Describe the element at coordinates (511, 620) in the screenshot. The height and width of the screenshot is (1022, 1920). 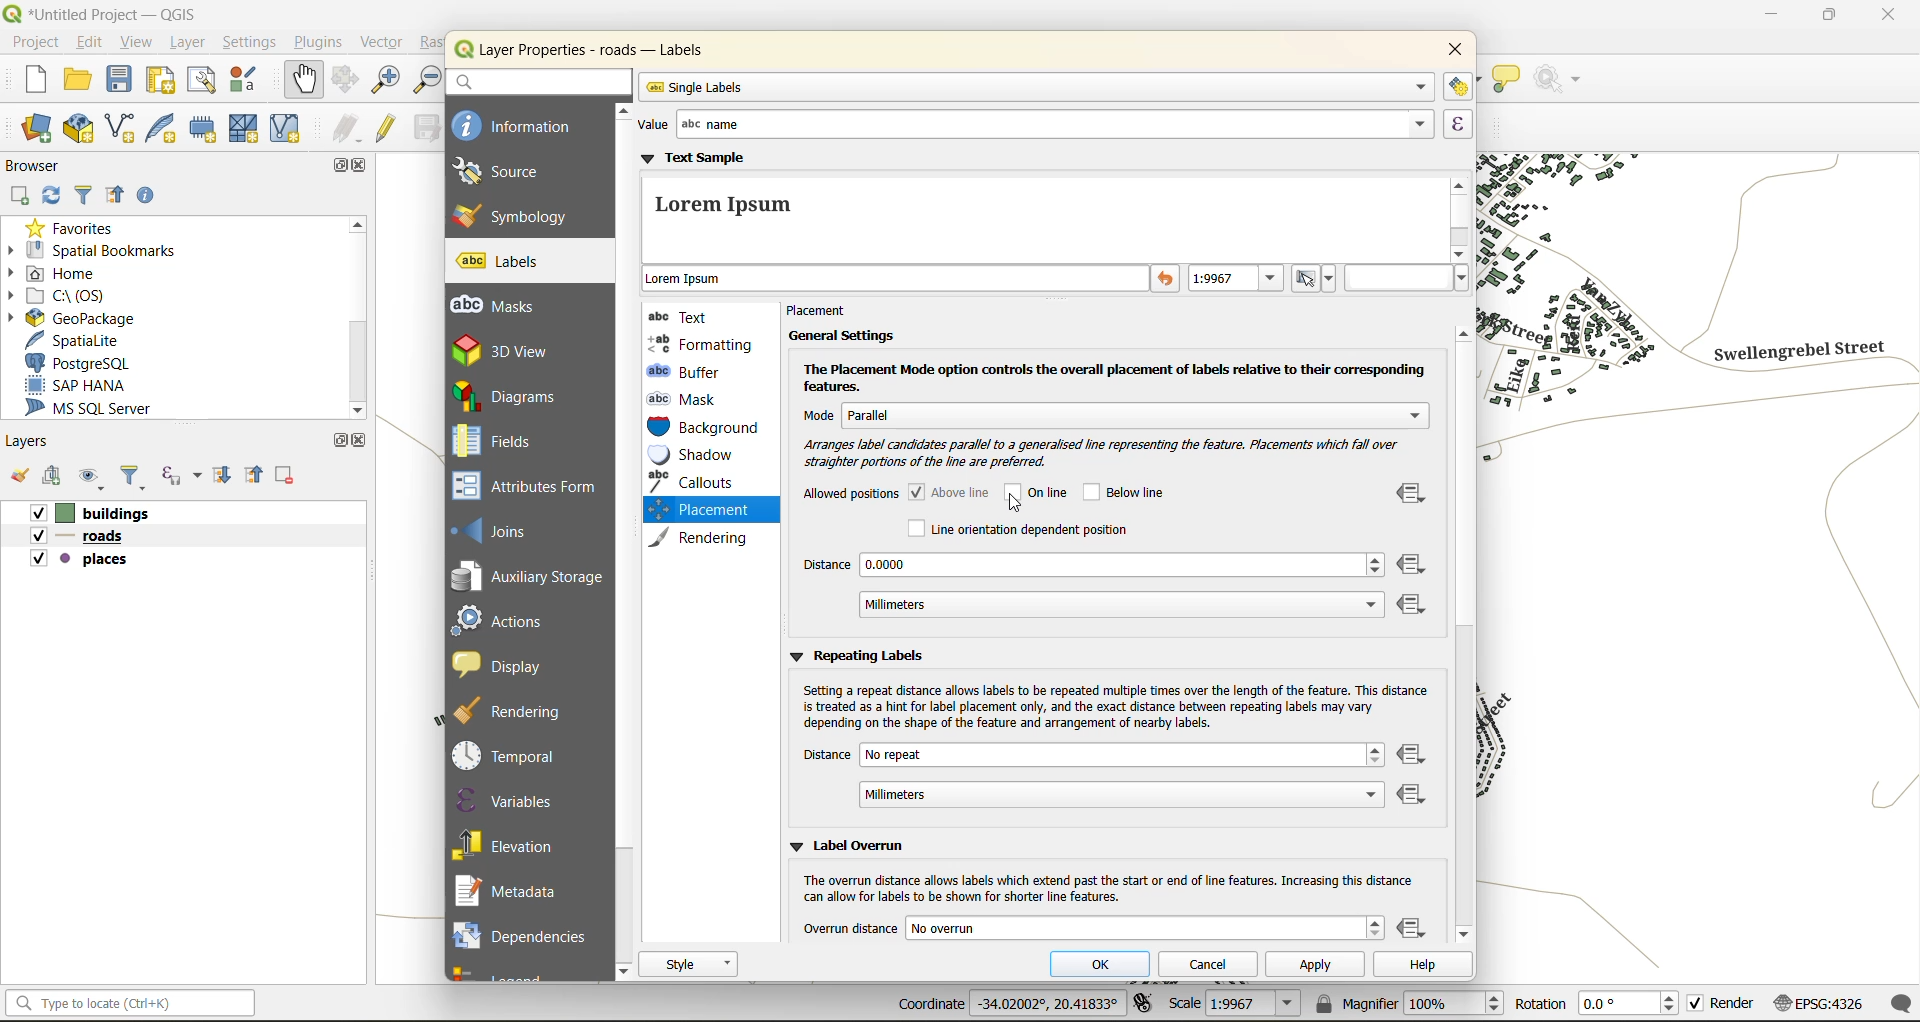
I see `actions` at that location.